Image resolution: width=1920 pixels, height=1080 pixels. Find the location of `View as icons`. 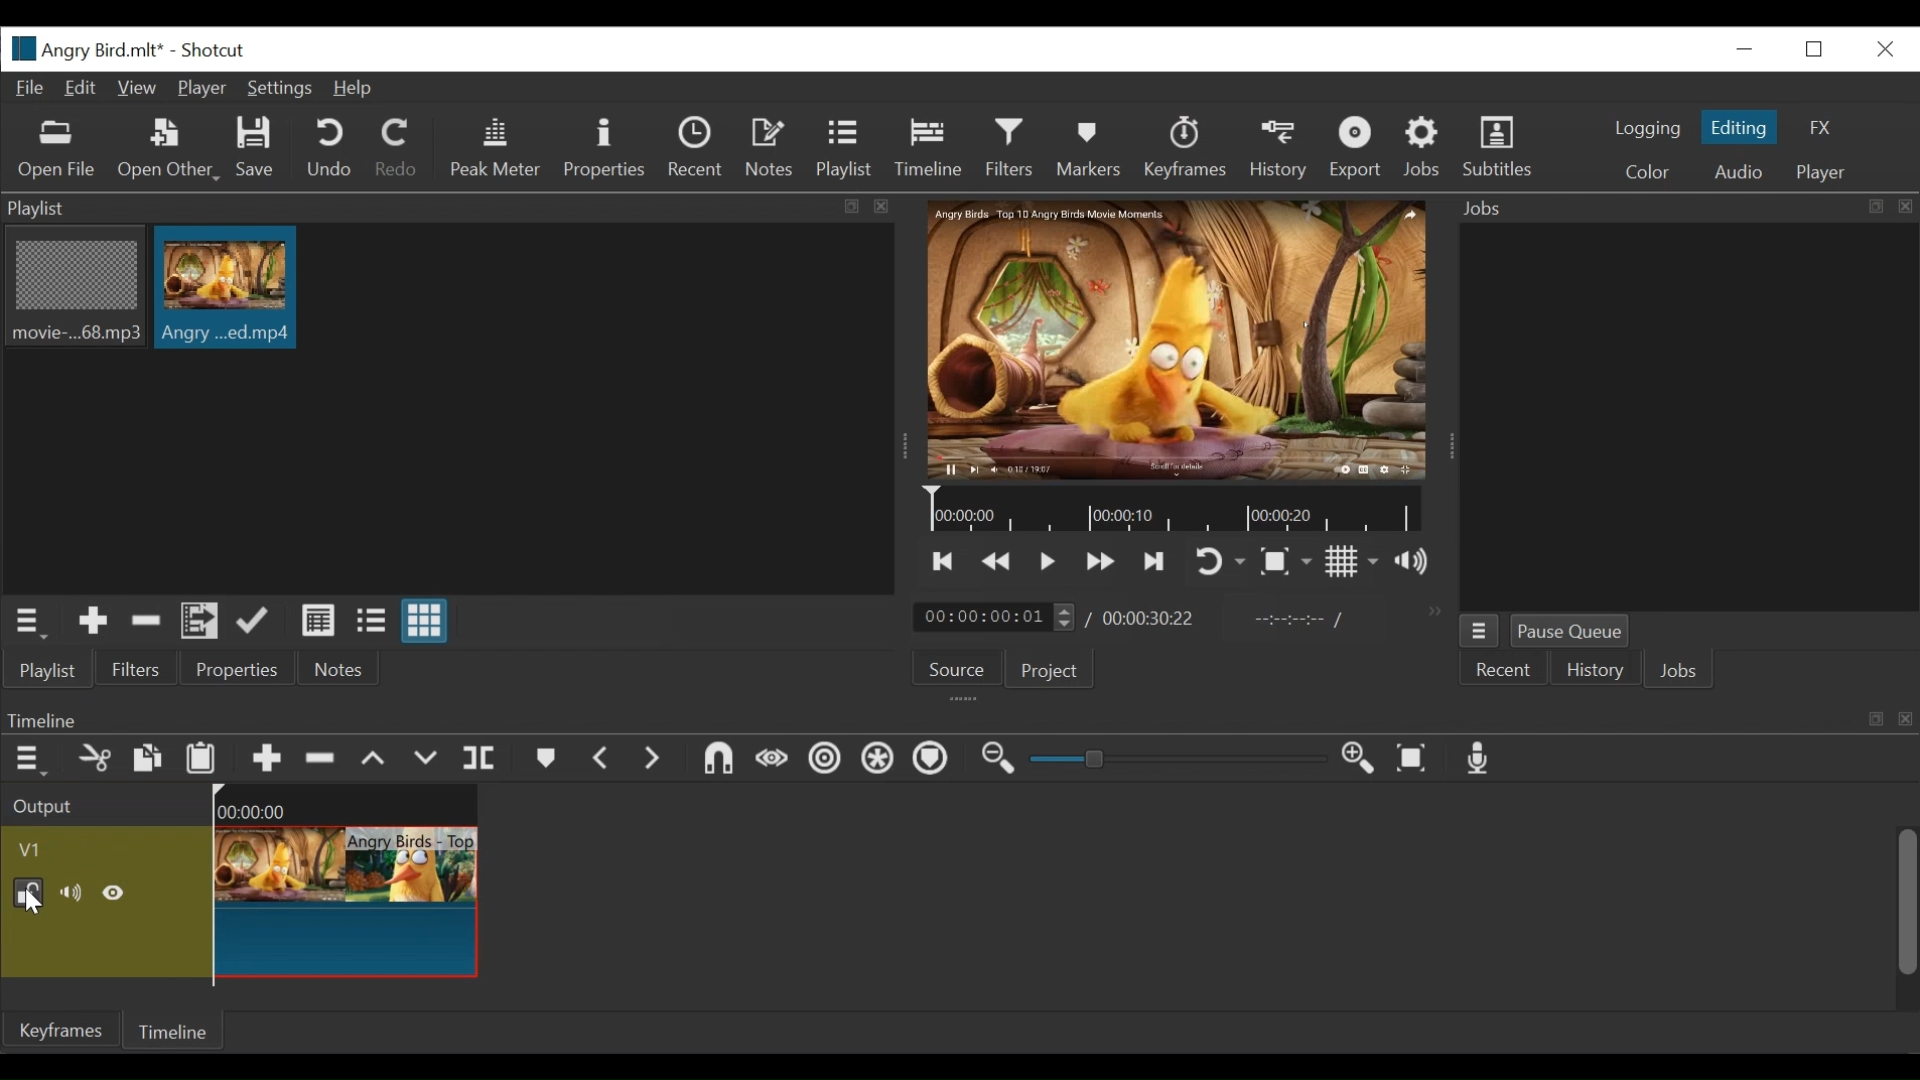

View as icons is located at coordinates (425, 621).